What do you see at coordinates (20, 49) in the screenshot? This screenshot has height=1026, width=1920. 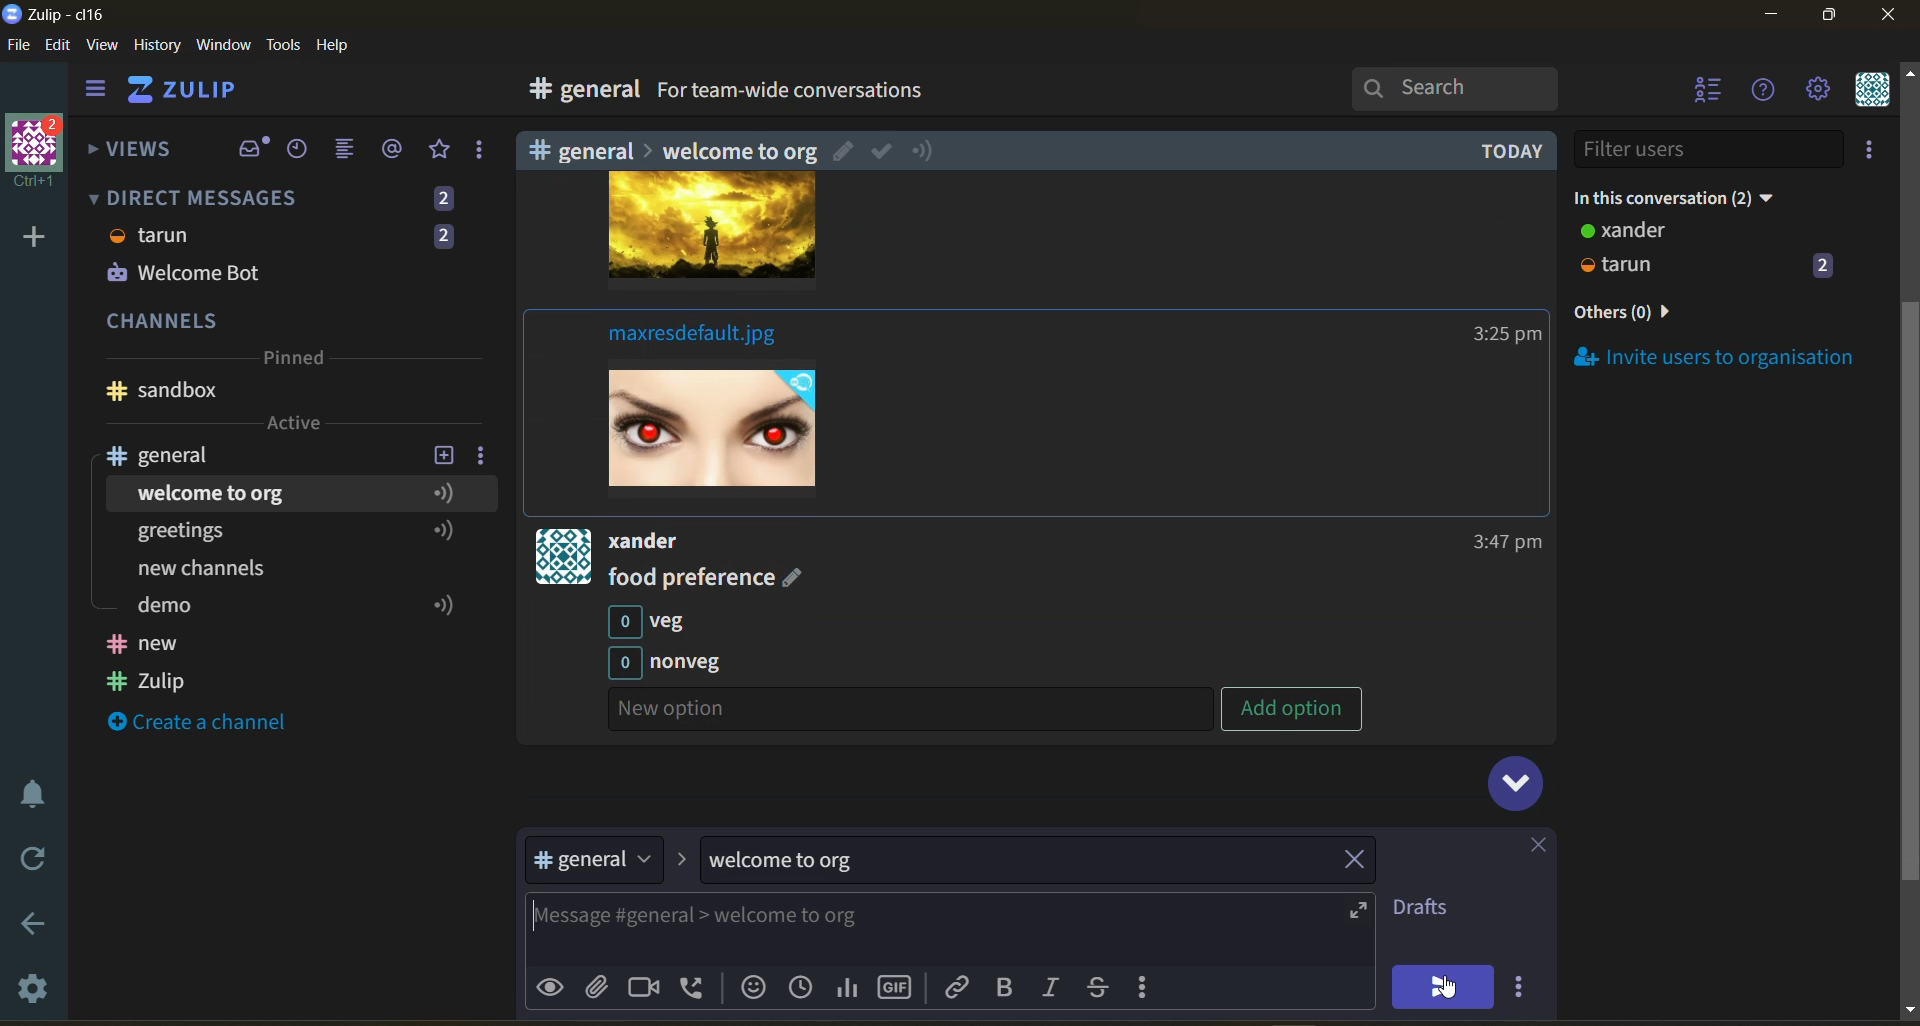 I see `file` at bounding box center [20, 49].